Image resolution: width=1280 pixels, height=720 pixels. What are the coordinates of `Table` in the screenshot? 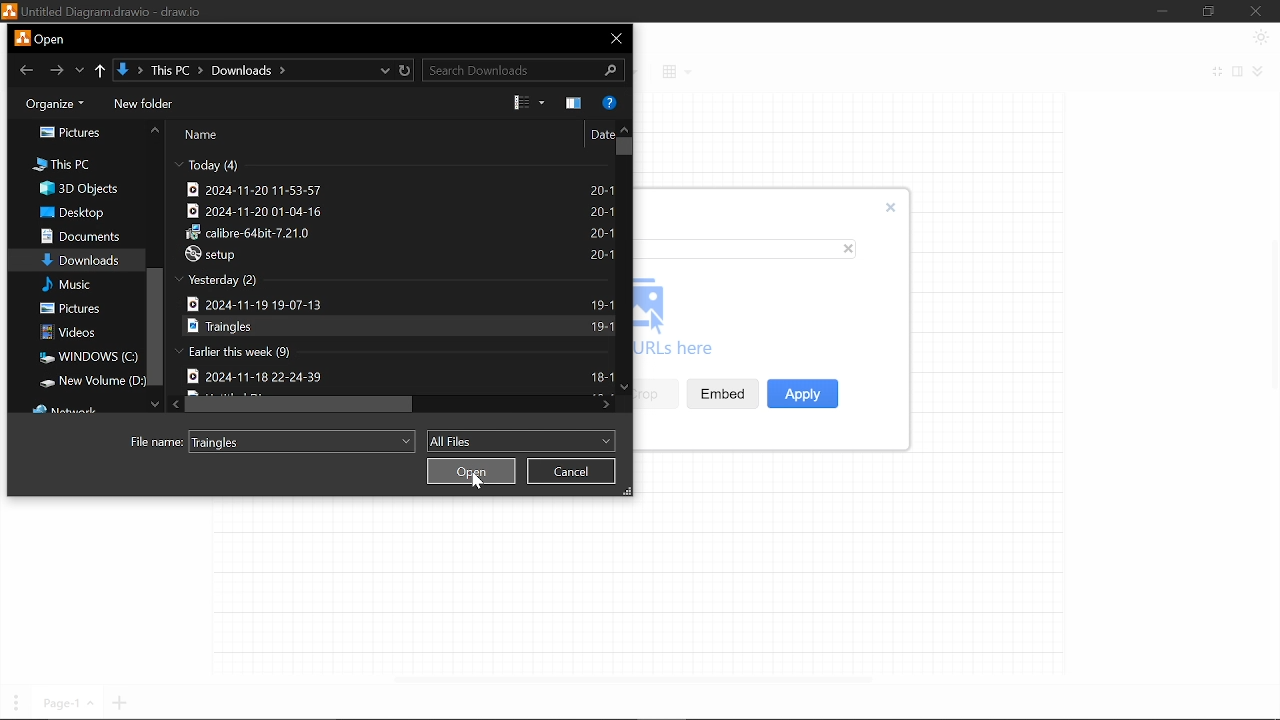 It's located at (674, 71).